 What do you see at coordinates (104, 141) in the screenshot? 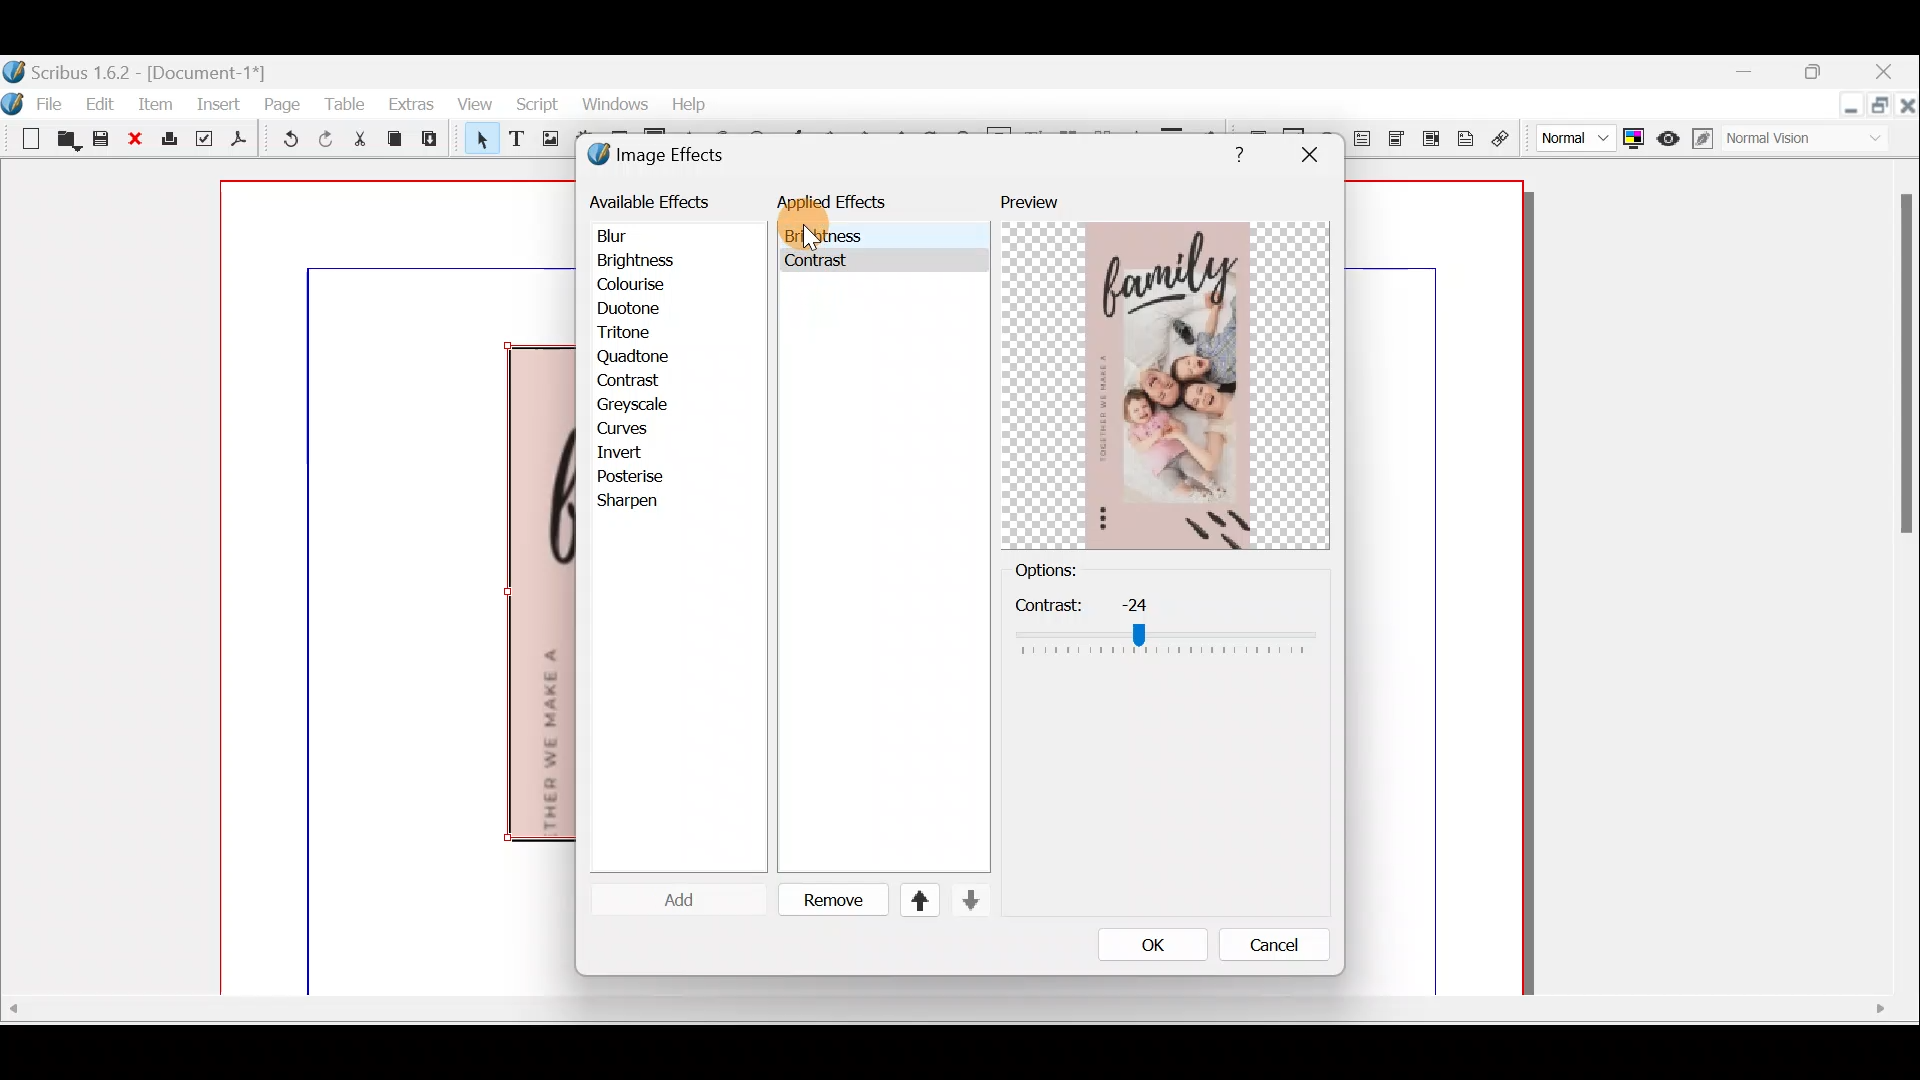
I see `Save` at bounding box center [104, 141].